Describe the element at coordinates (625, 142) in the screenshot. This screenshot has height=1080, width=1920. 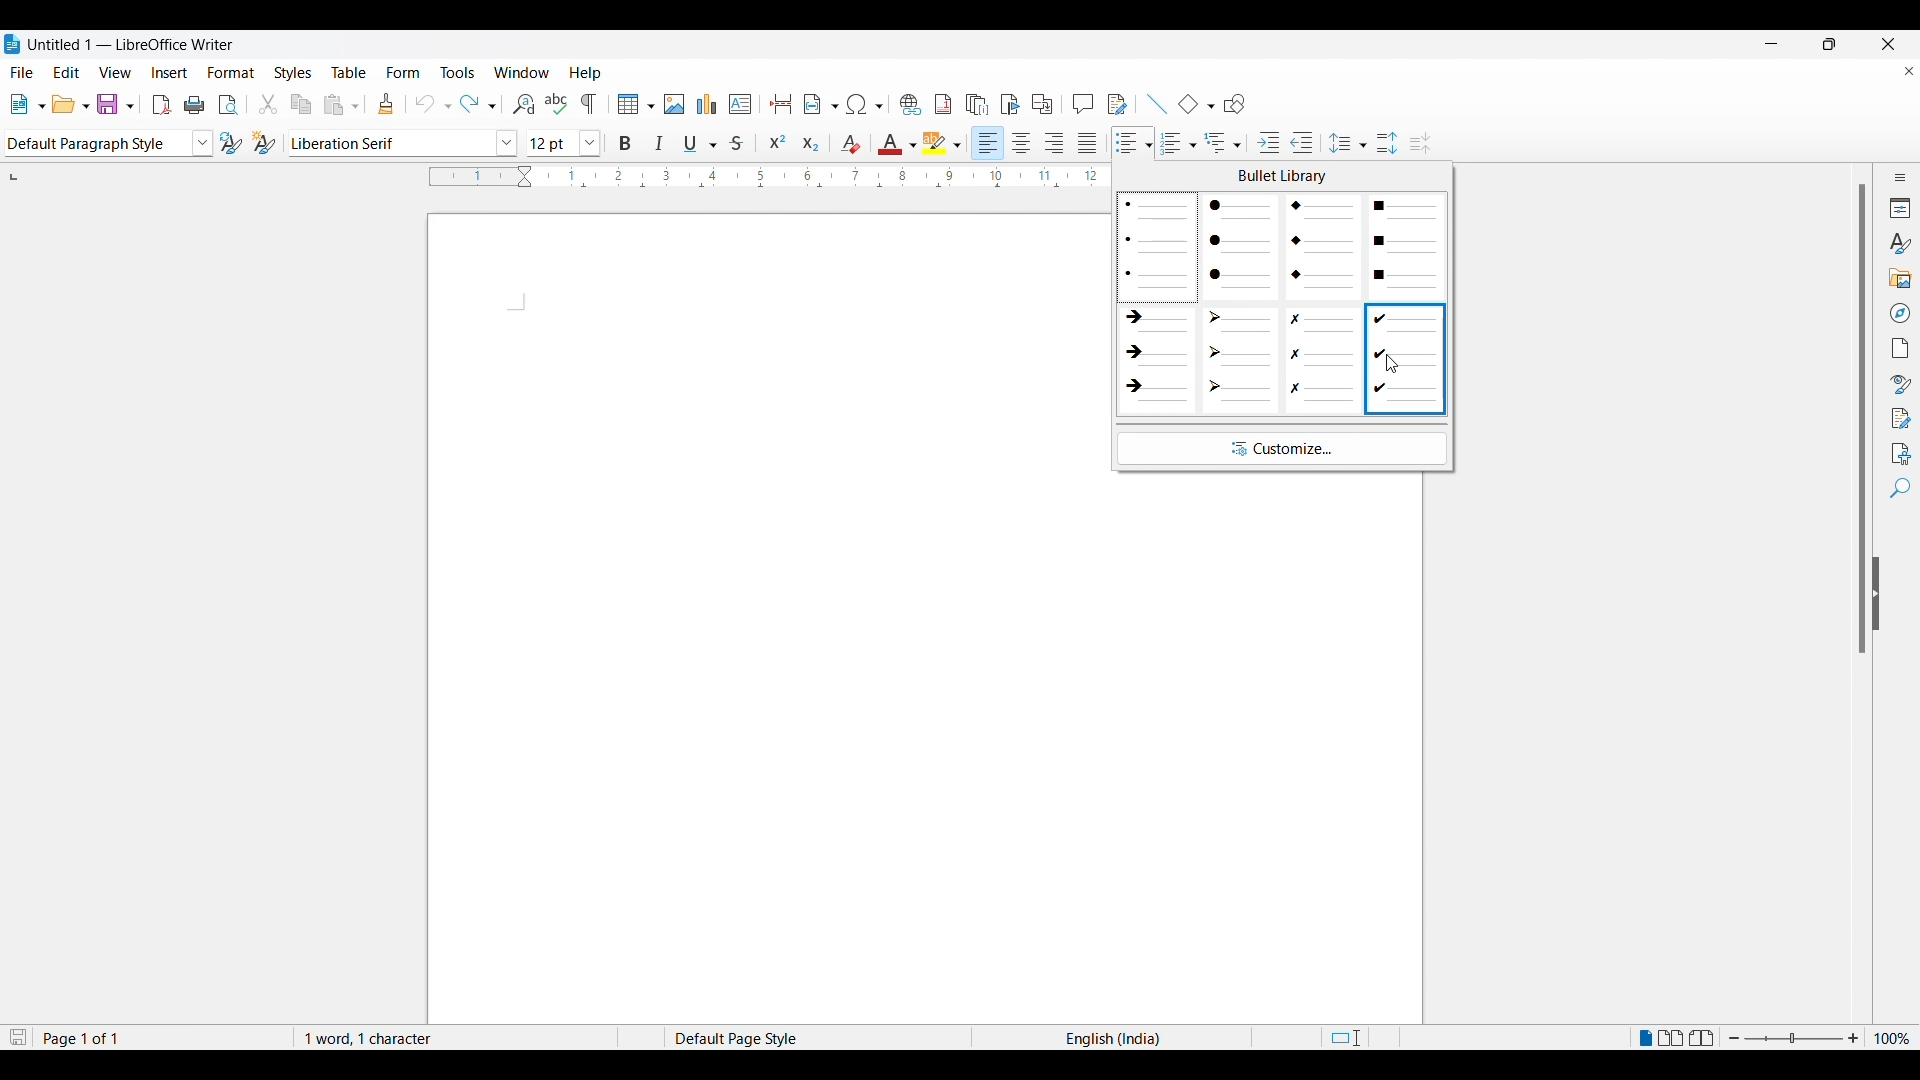
I see `bold` at that location.